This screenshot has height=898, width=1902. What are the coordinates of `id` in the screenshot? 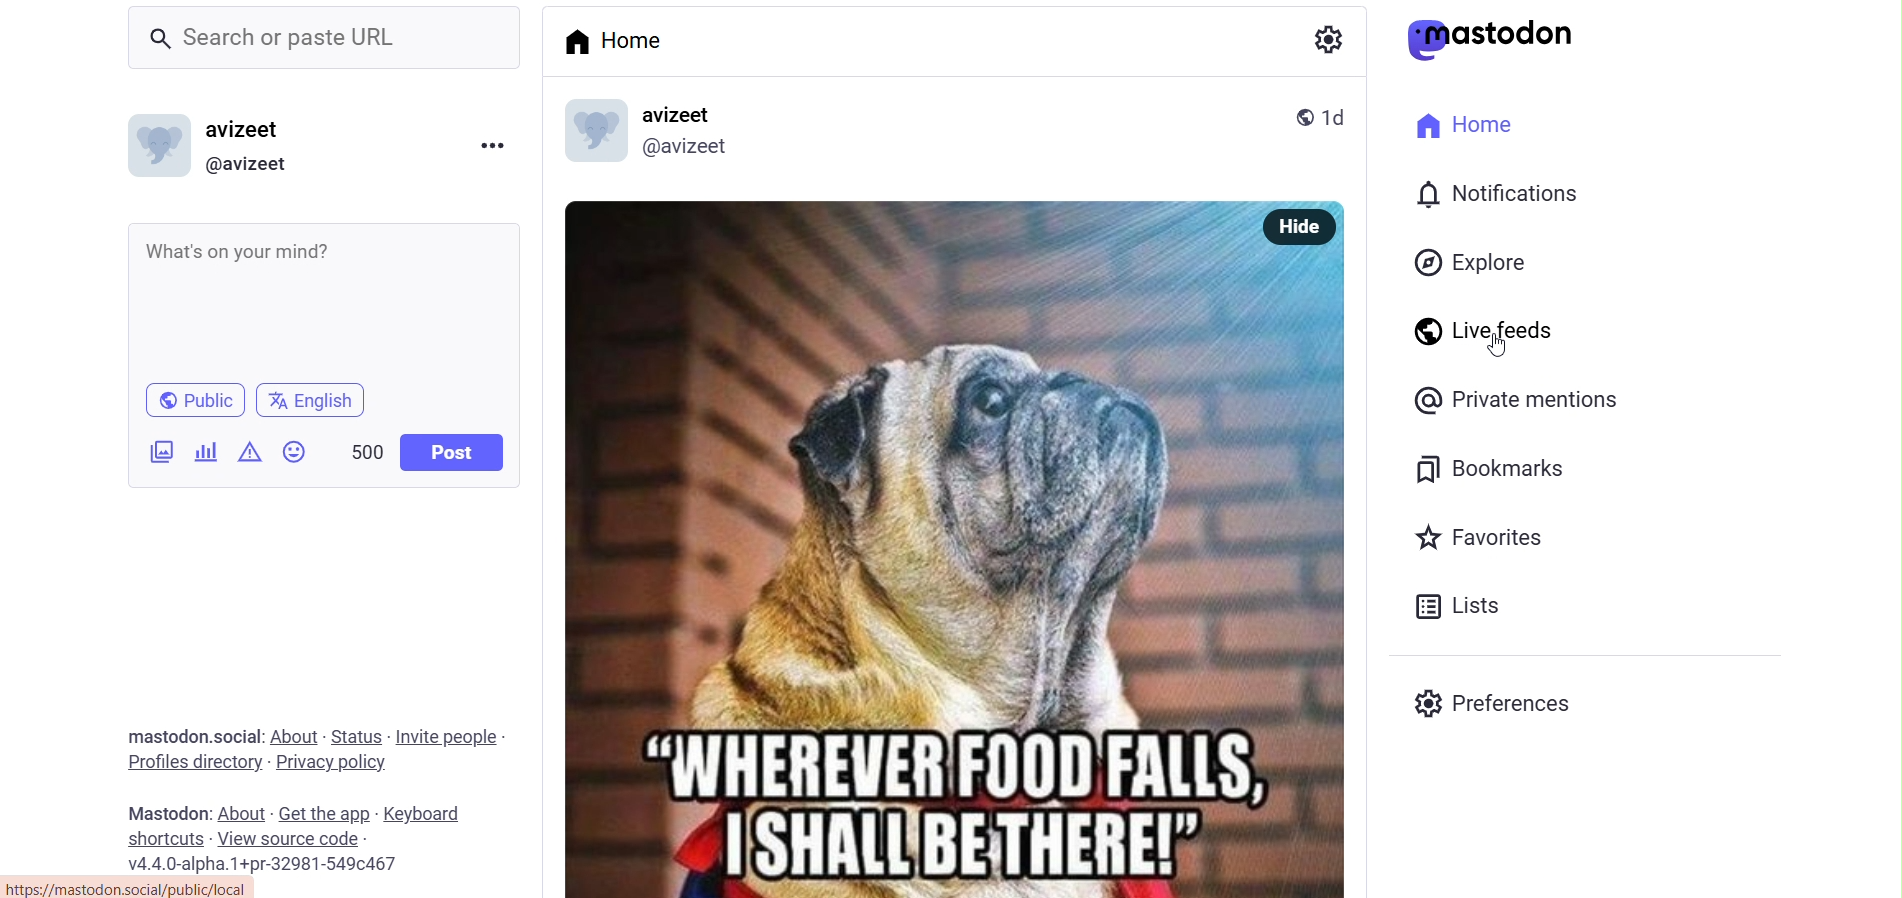 It's located at (684, 149).